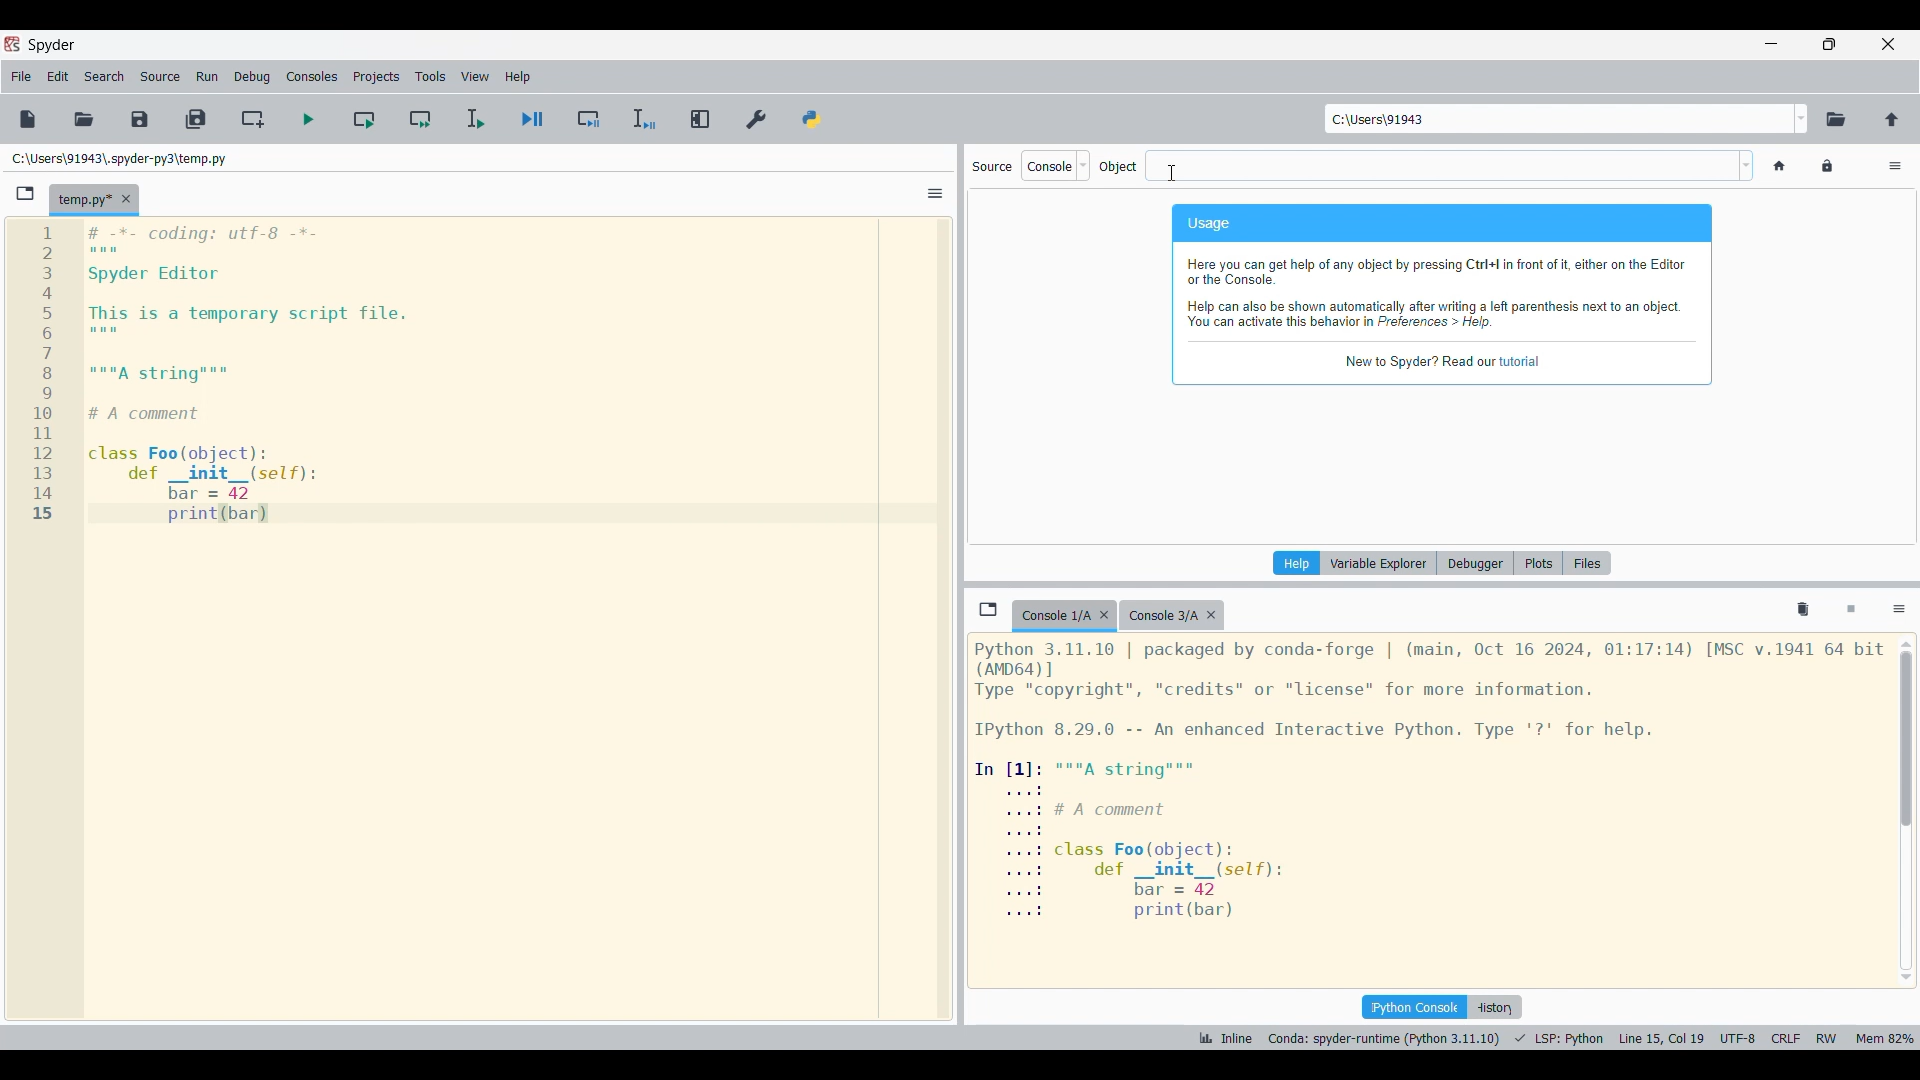 This screenshot has height=1080, width=1920. I want to click on UTF 8, so click(1738, 1036).